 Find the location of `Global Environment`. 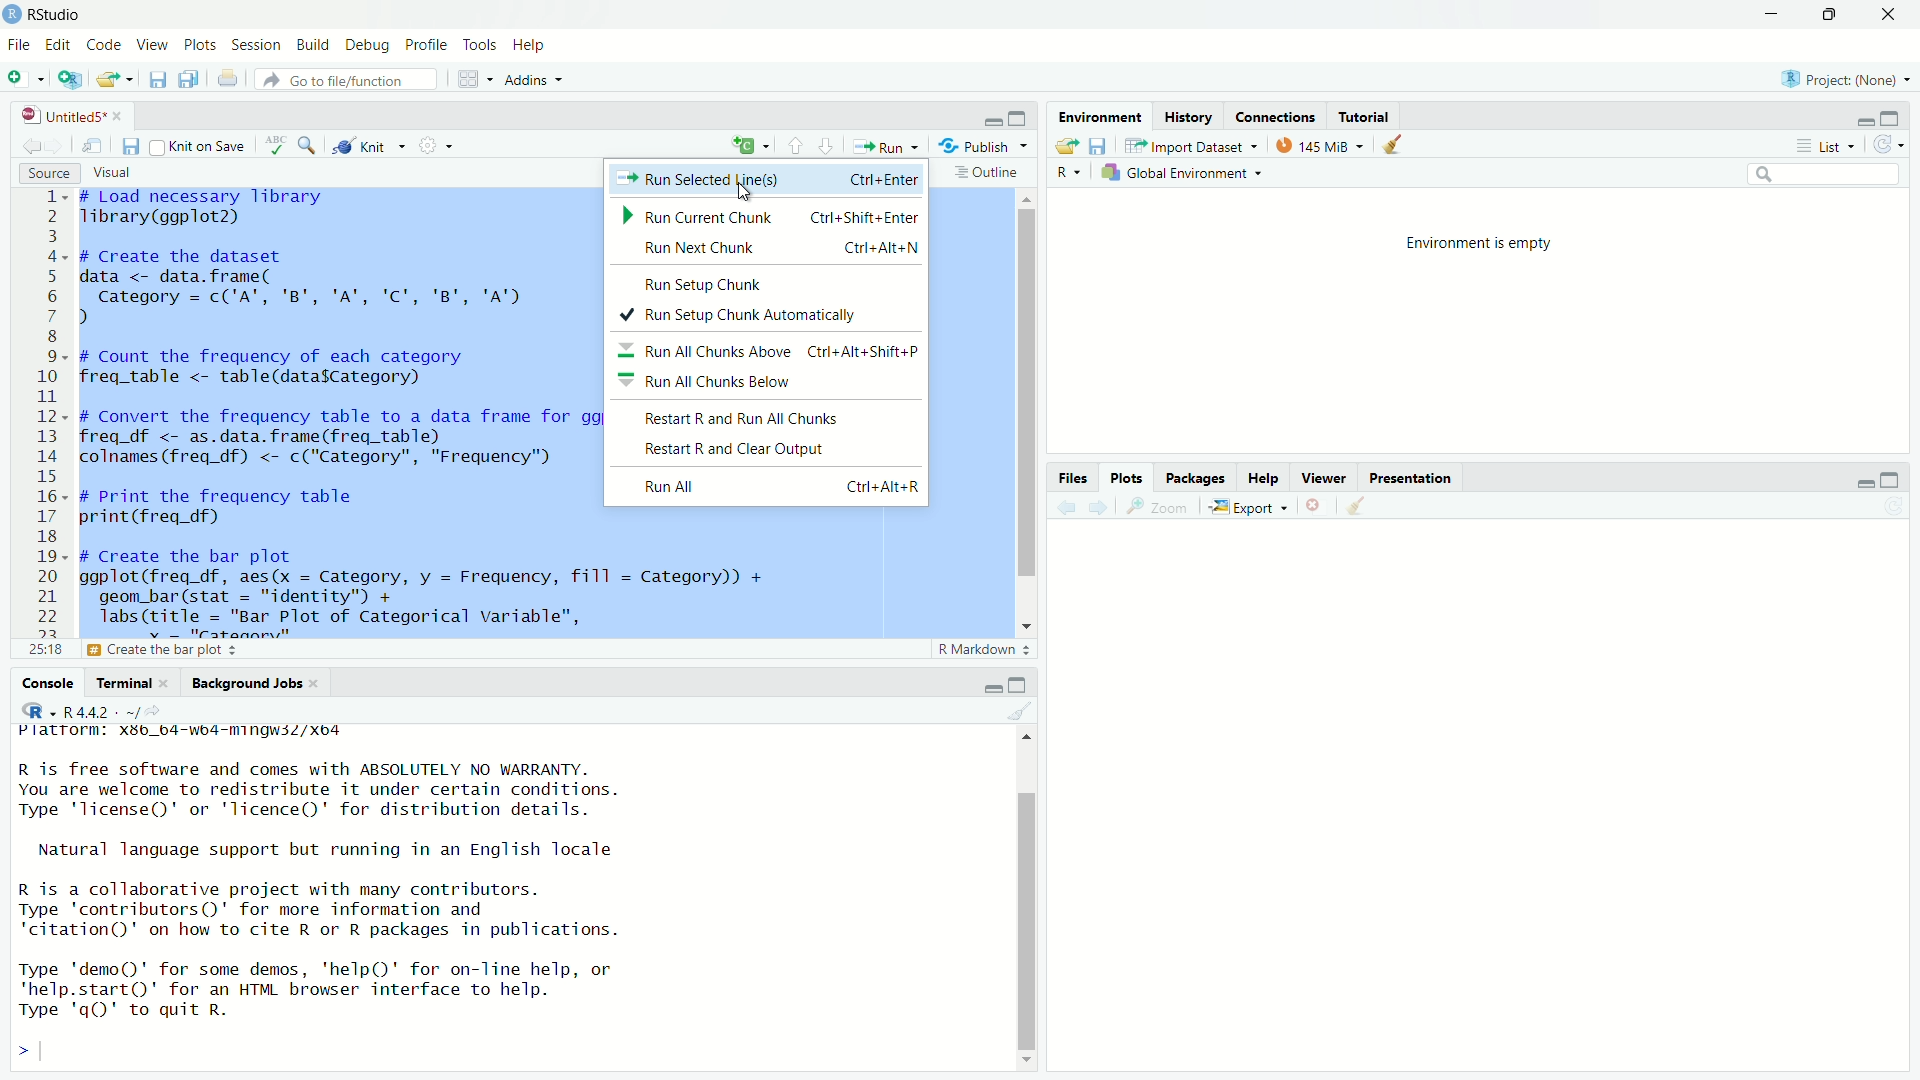

Global Environment is located at coordinates (1178, 174).